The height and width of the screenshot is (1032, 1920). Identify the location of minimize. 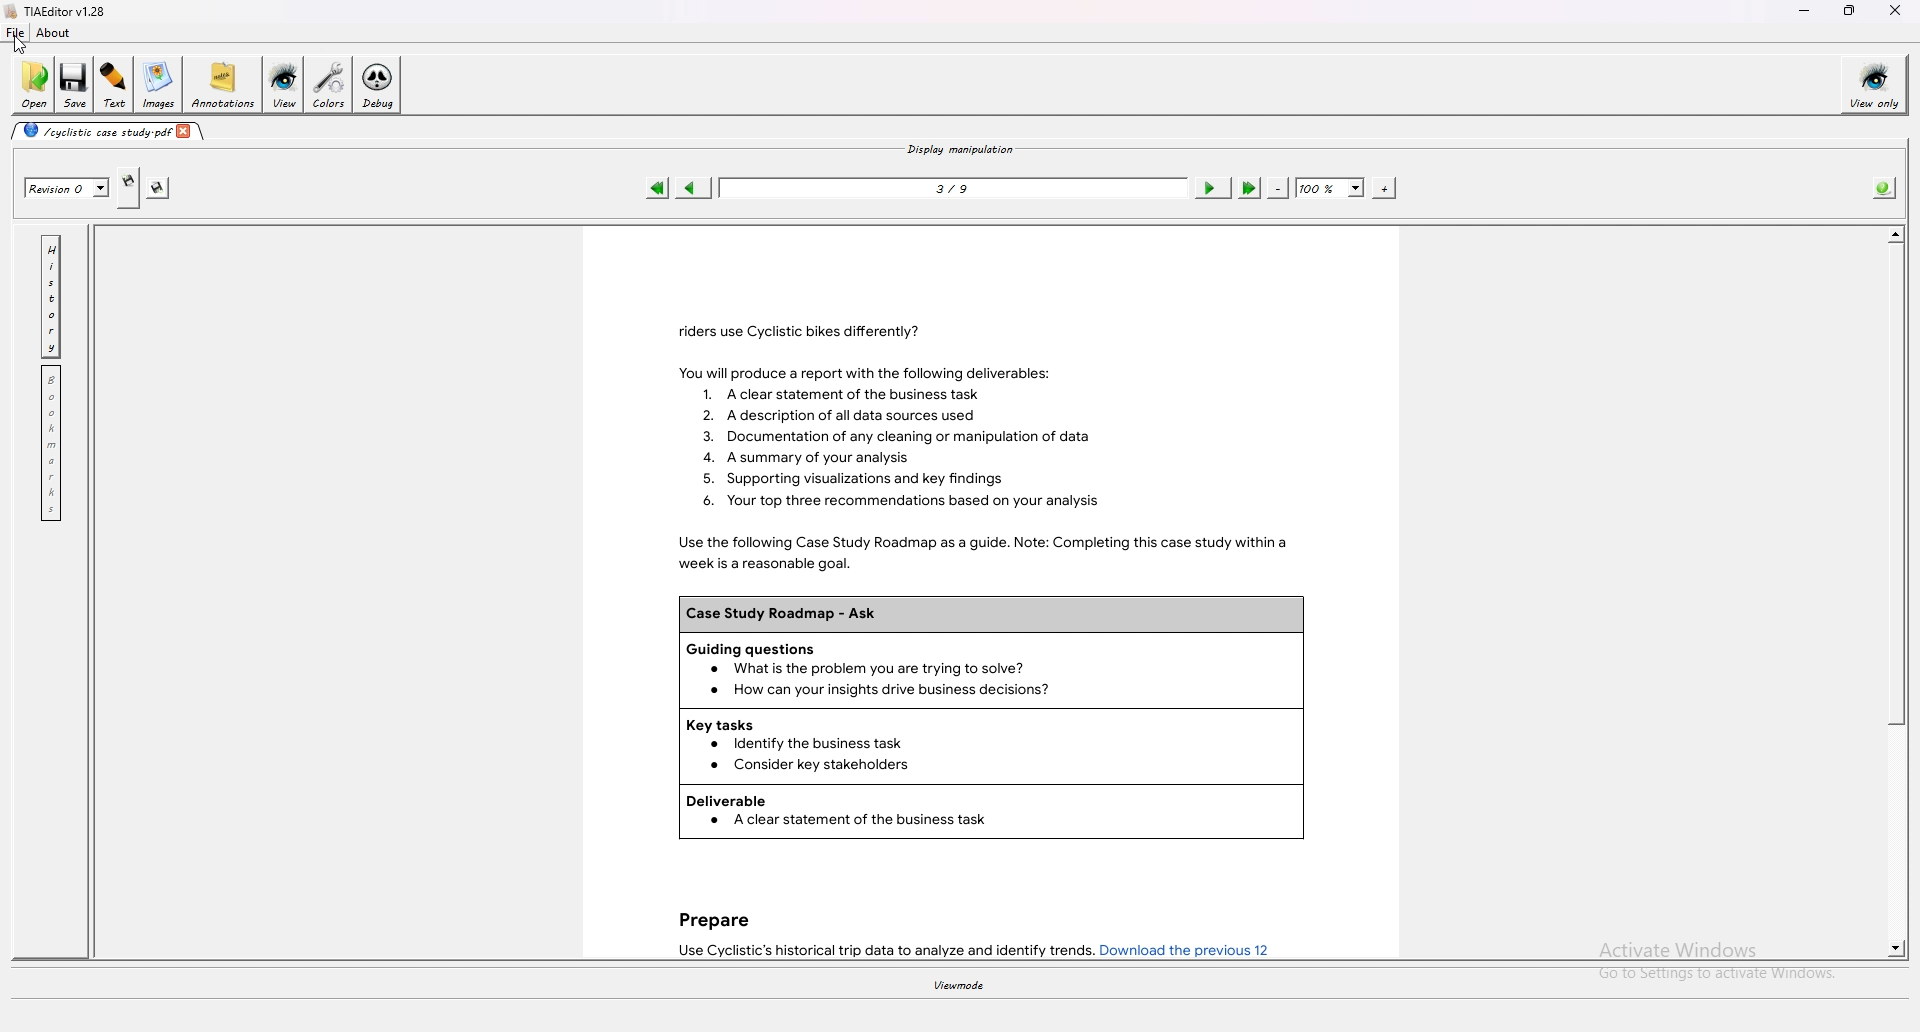
(1804, 11).